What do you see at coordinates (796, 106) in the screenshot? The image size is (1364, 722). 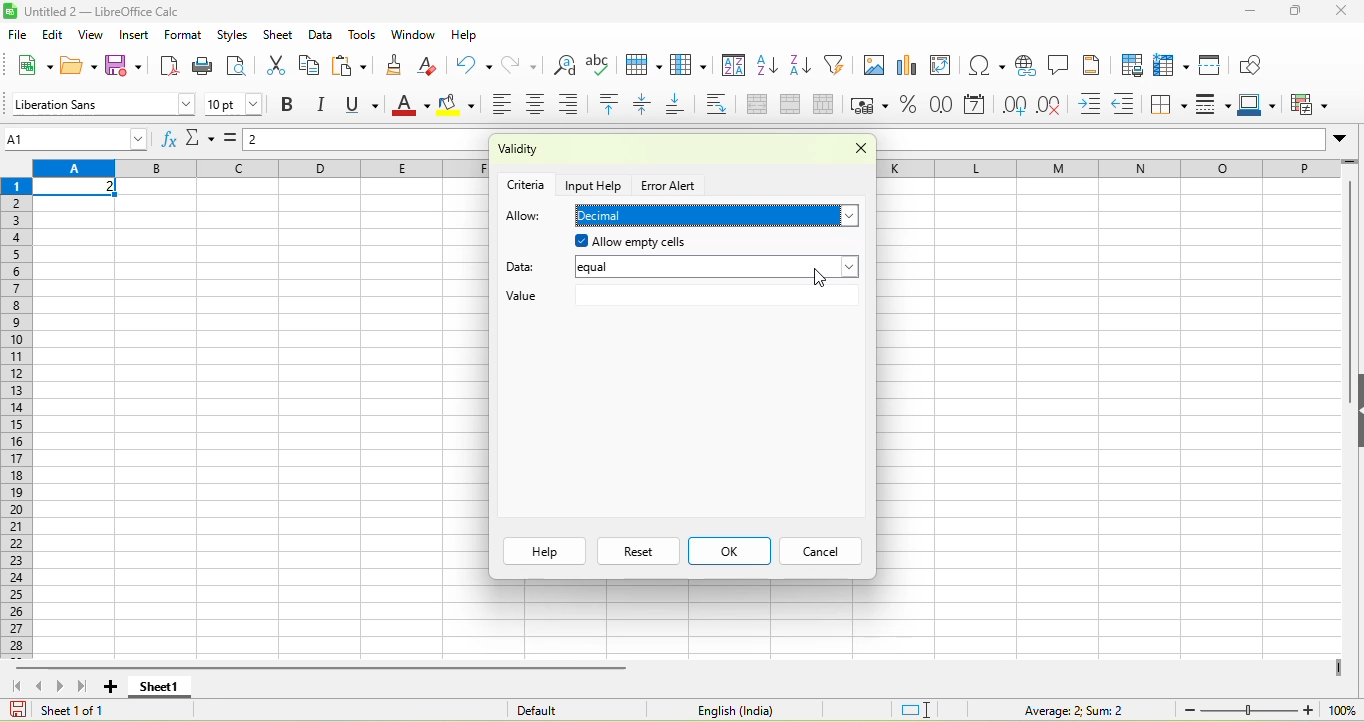 I see `merge` at bounding box center [796, 106].